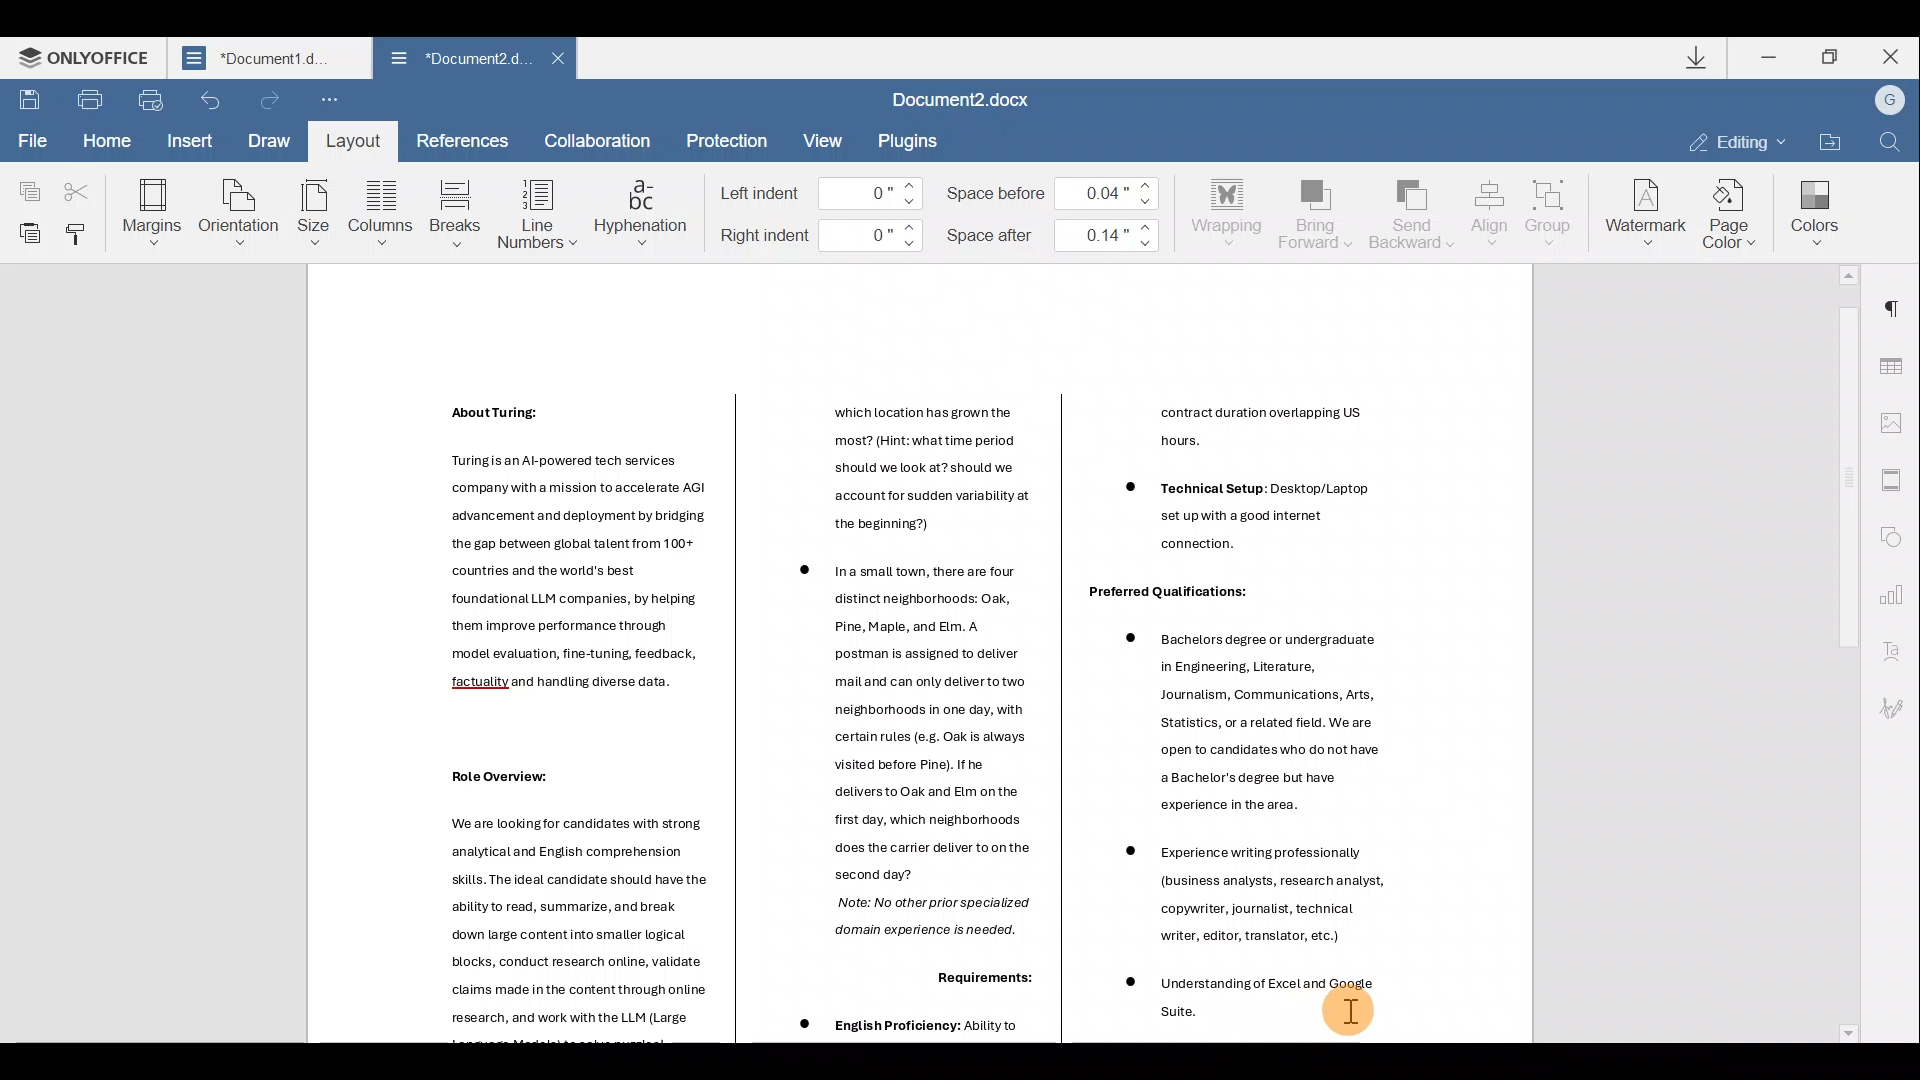  I want to click on Paragraph settings, so click(1900, 301).